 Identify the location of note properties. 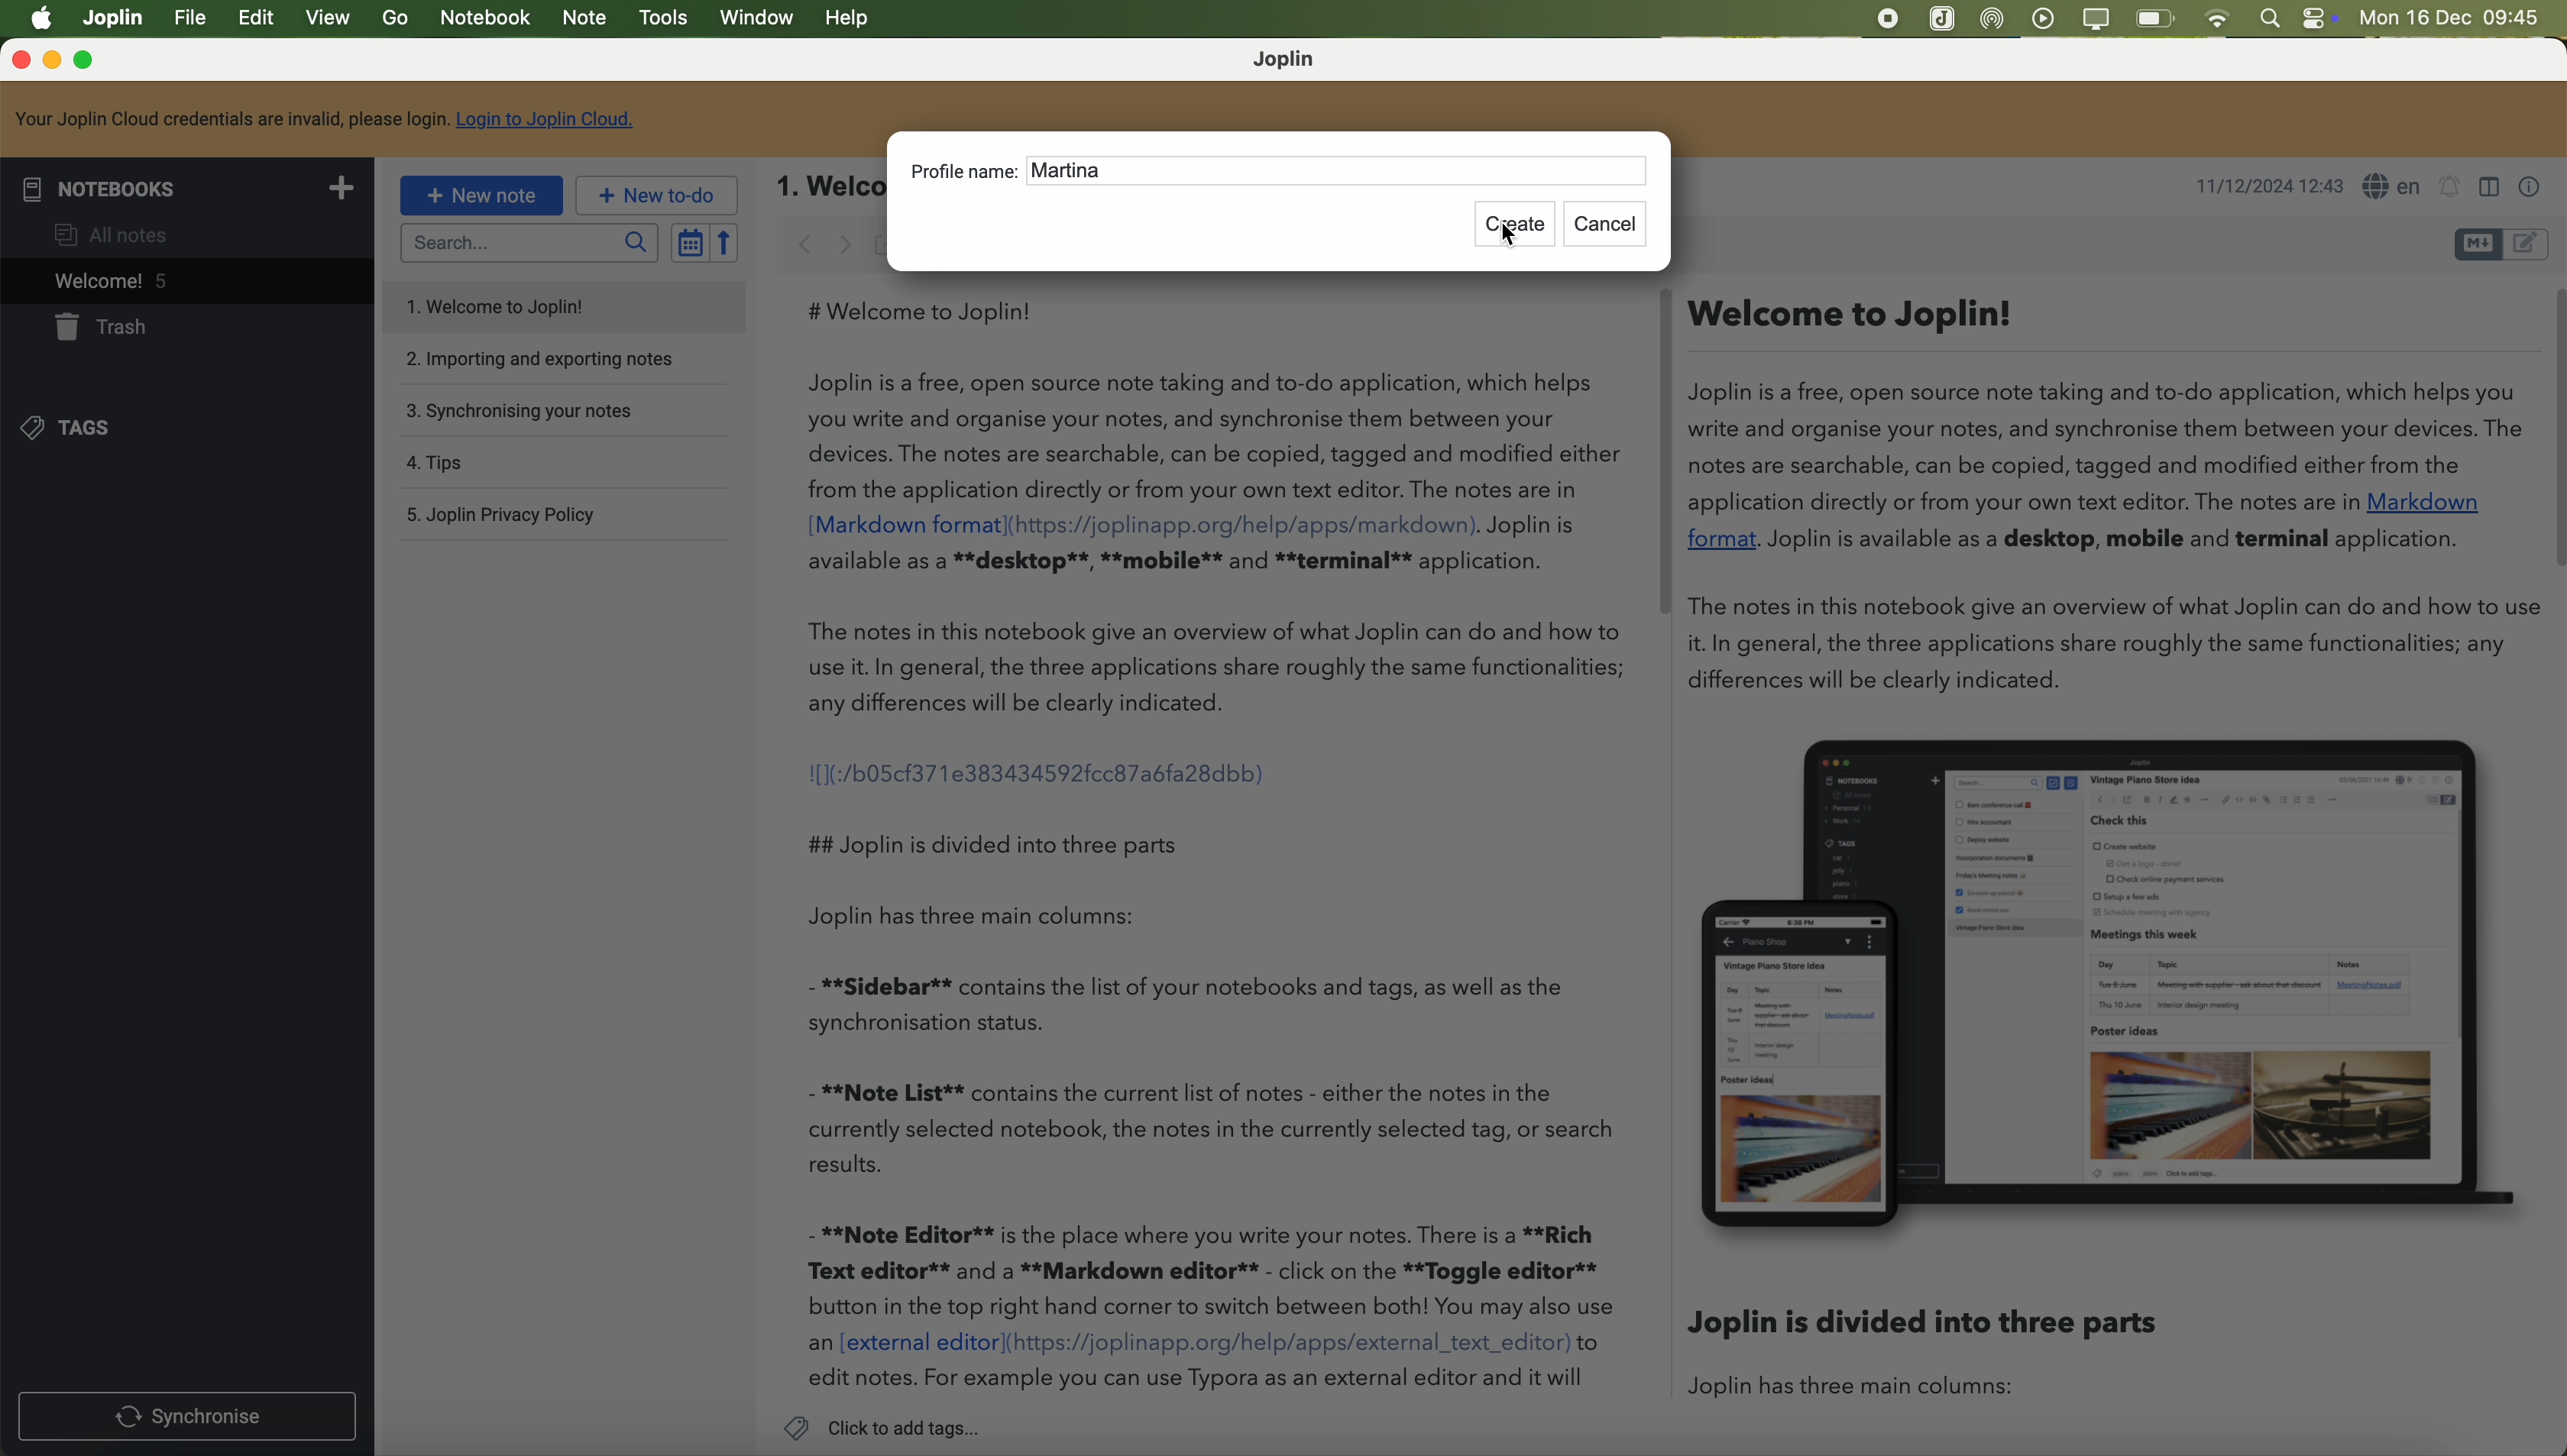
(2536, 188).